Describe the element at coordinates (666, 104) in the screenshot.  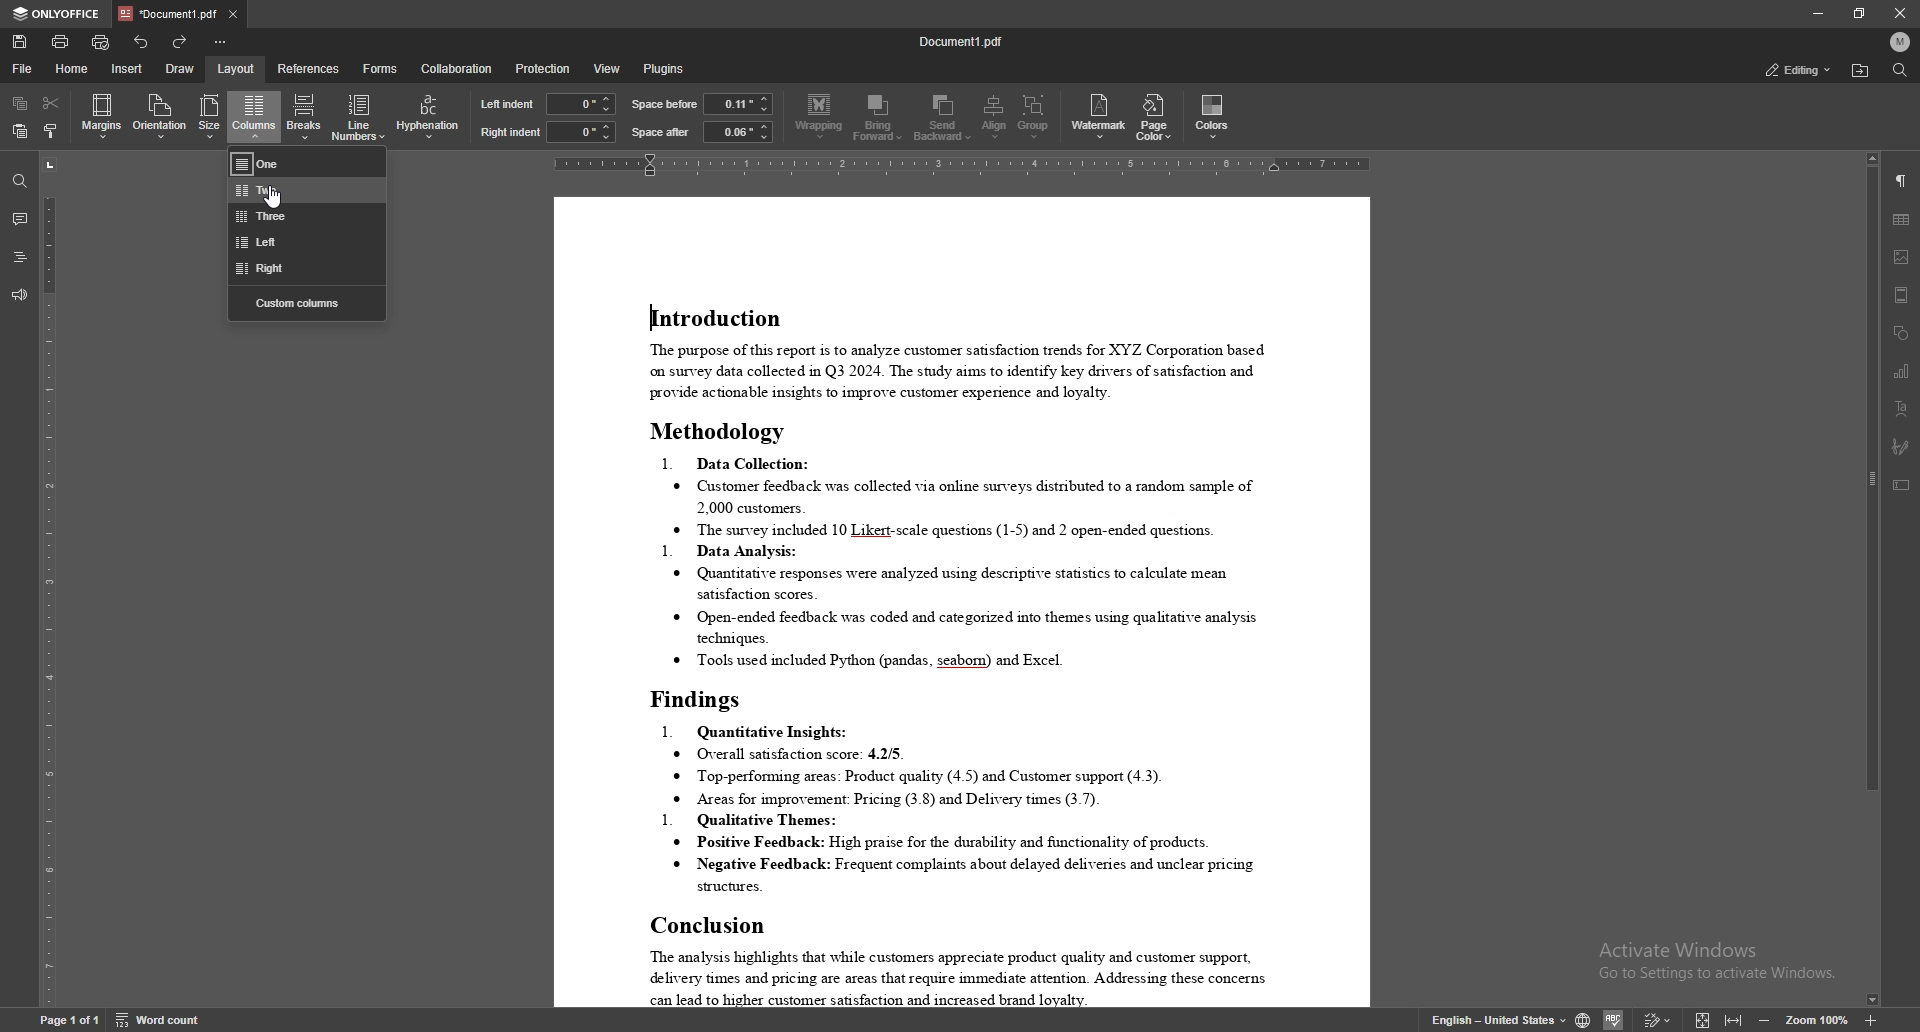
I see `space before` at that location.